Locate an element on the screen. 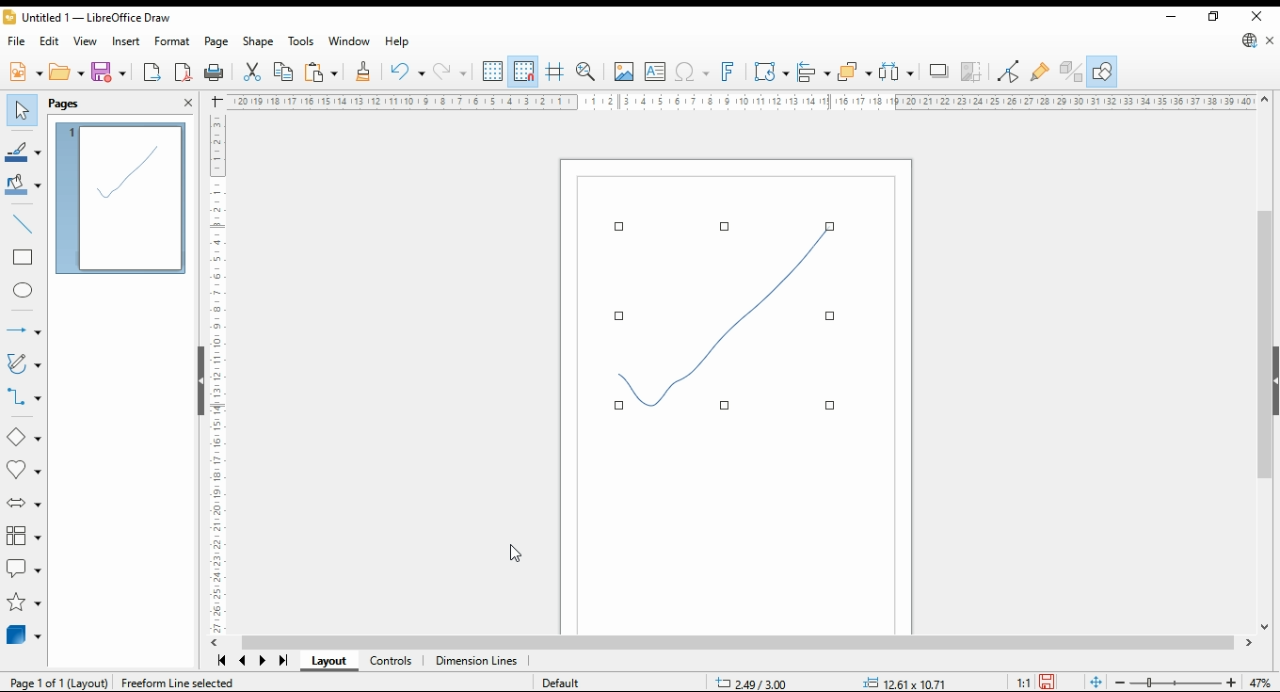  save is located at coordinates (110, 73).